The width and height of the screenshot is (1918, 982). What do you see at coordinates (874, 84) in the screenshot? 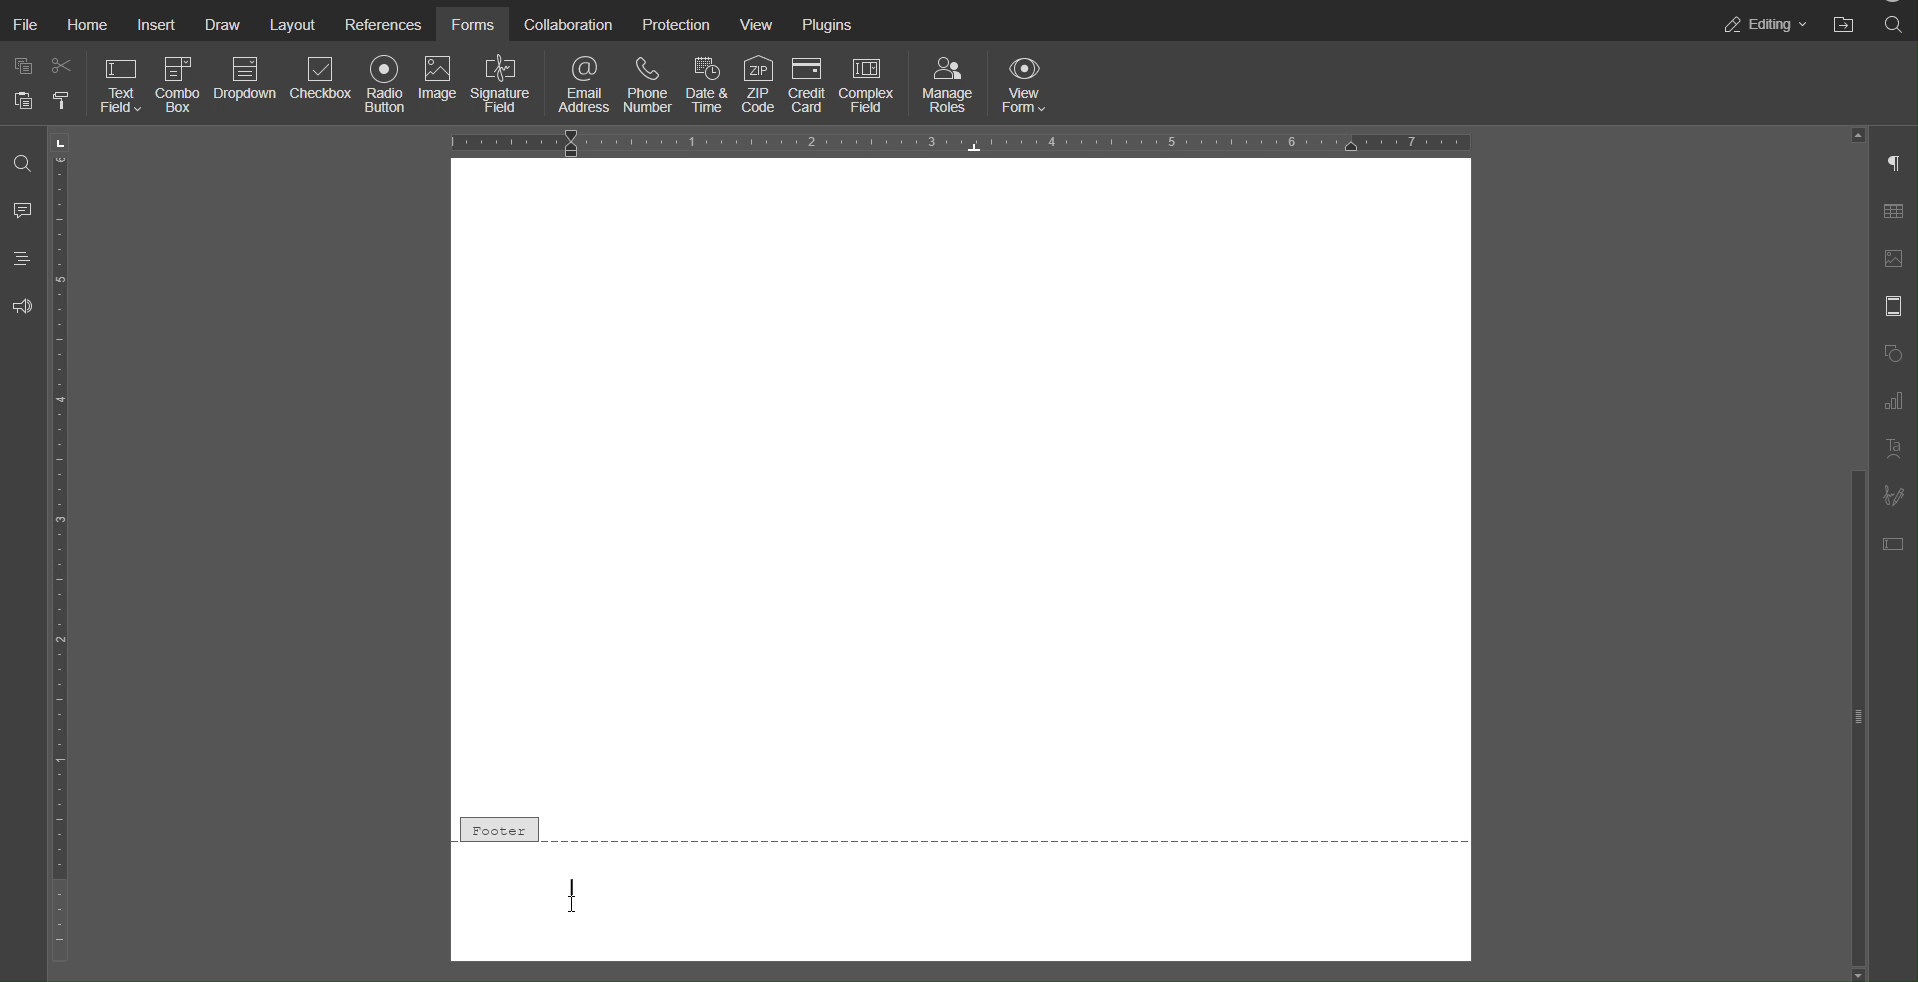
I see `Complex Field` at bounding box center [874, 84].